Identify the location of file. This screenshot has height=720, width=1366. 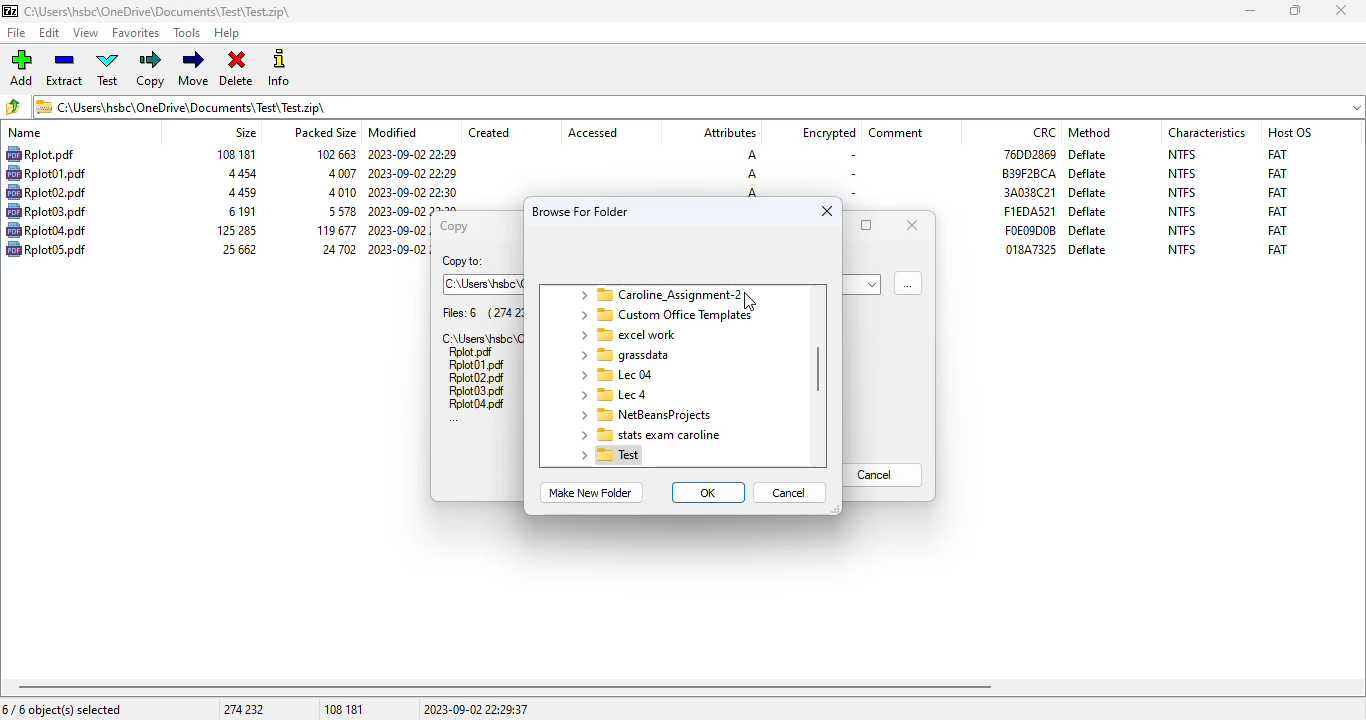
(476, 366).